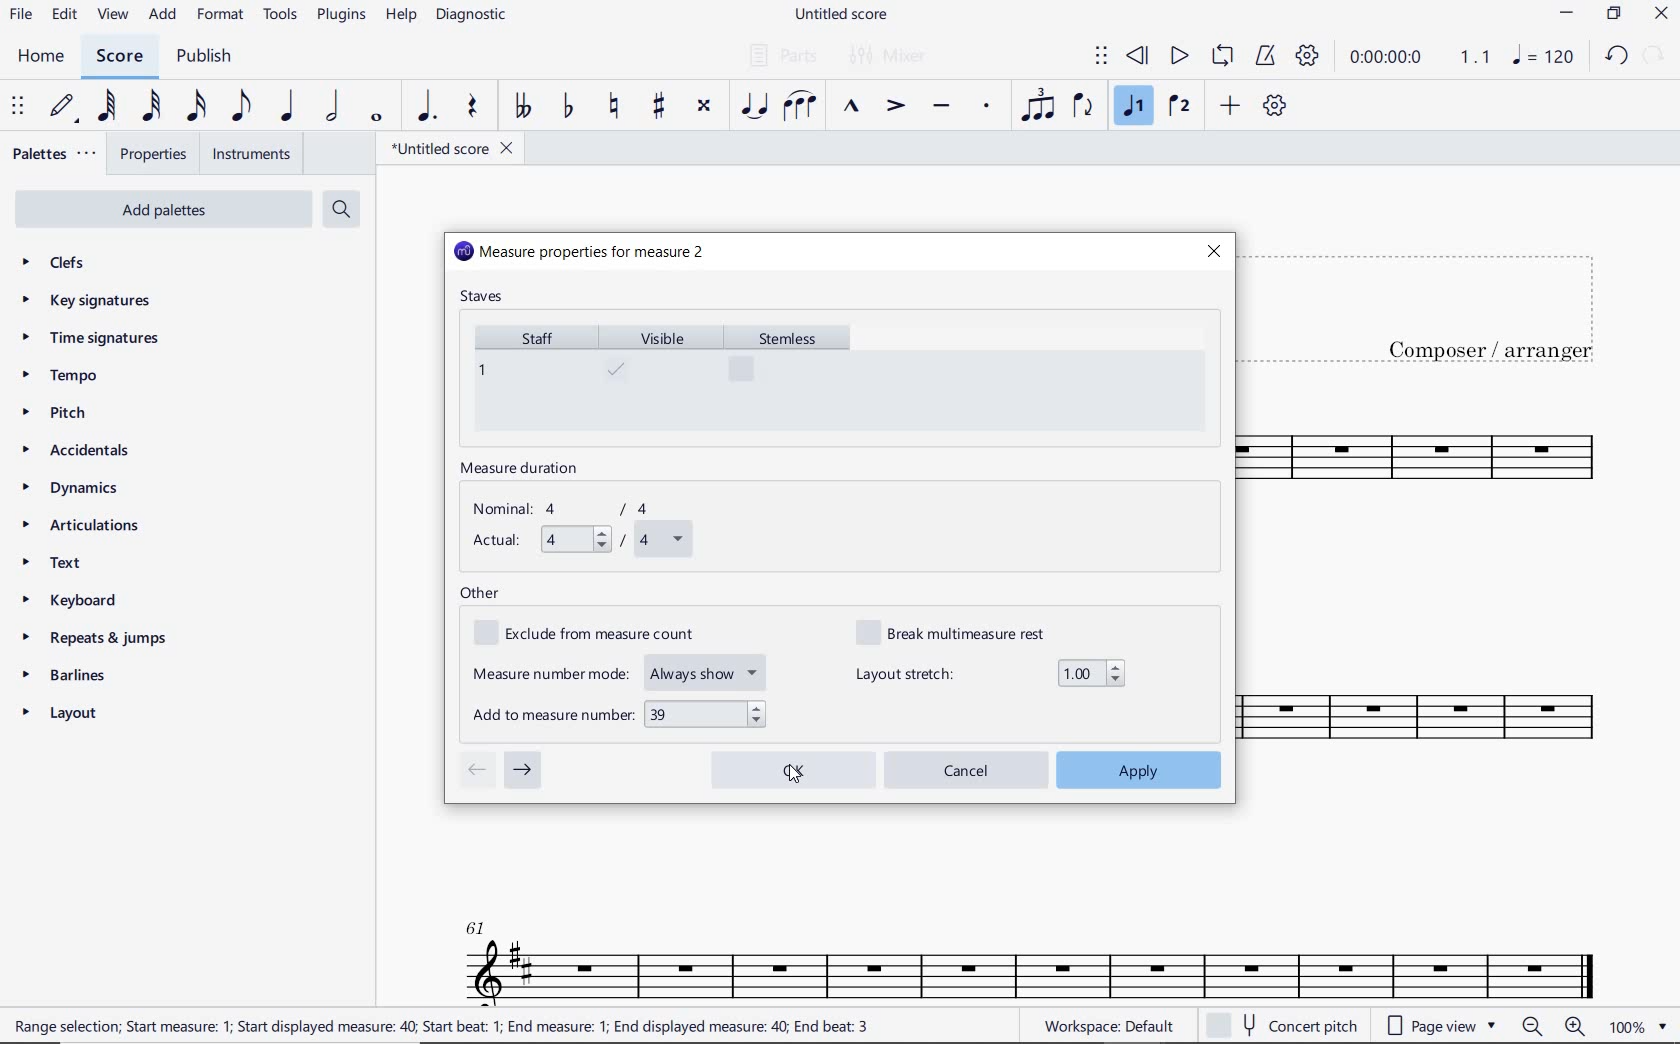 The image size is (1680, 1044). I want to click on REDO, so click(1655, 56).